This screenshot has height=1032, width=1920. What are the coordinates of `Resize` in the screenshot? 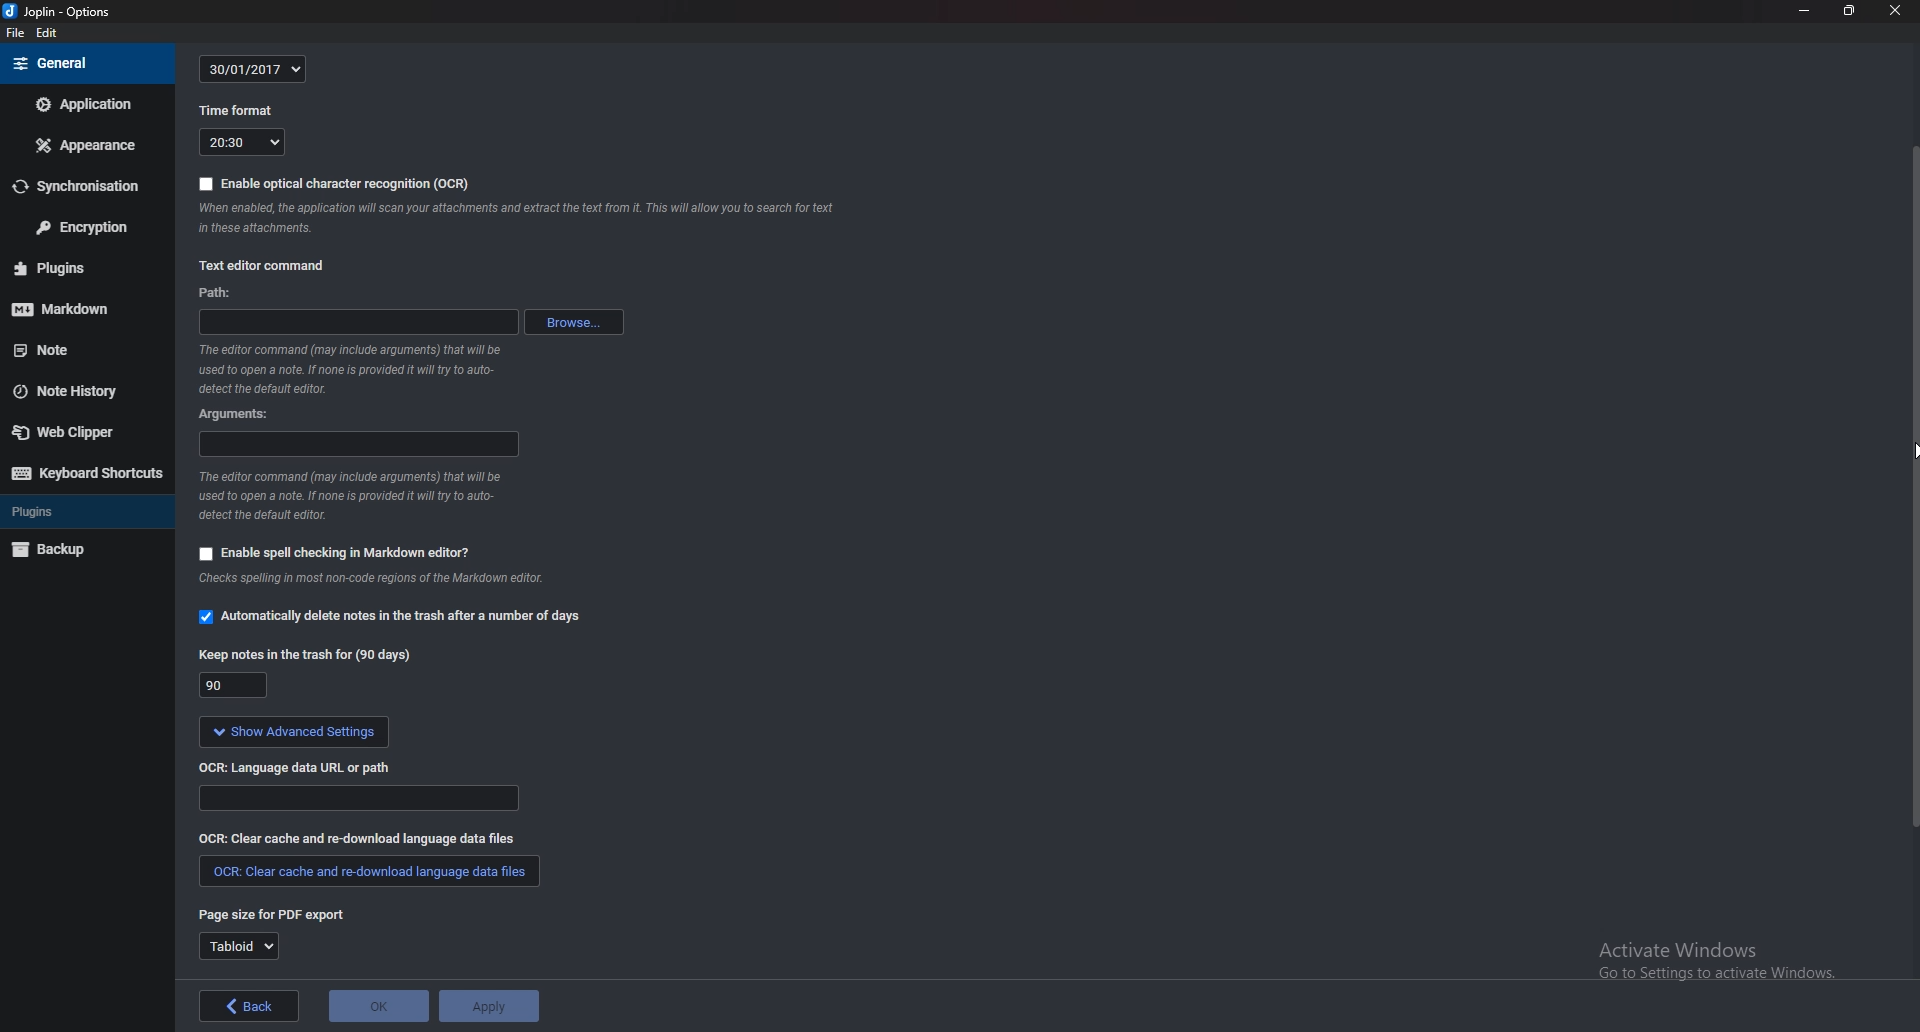 It's located at (1846, 11).